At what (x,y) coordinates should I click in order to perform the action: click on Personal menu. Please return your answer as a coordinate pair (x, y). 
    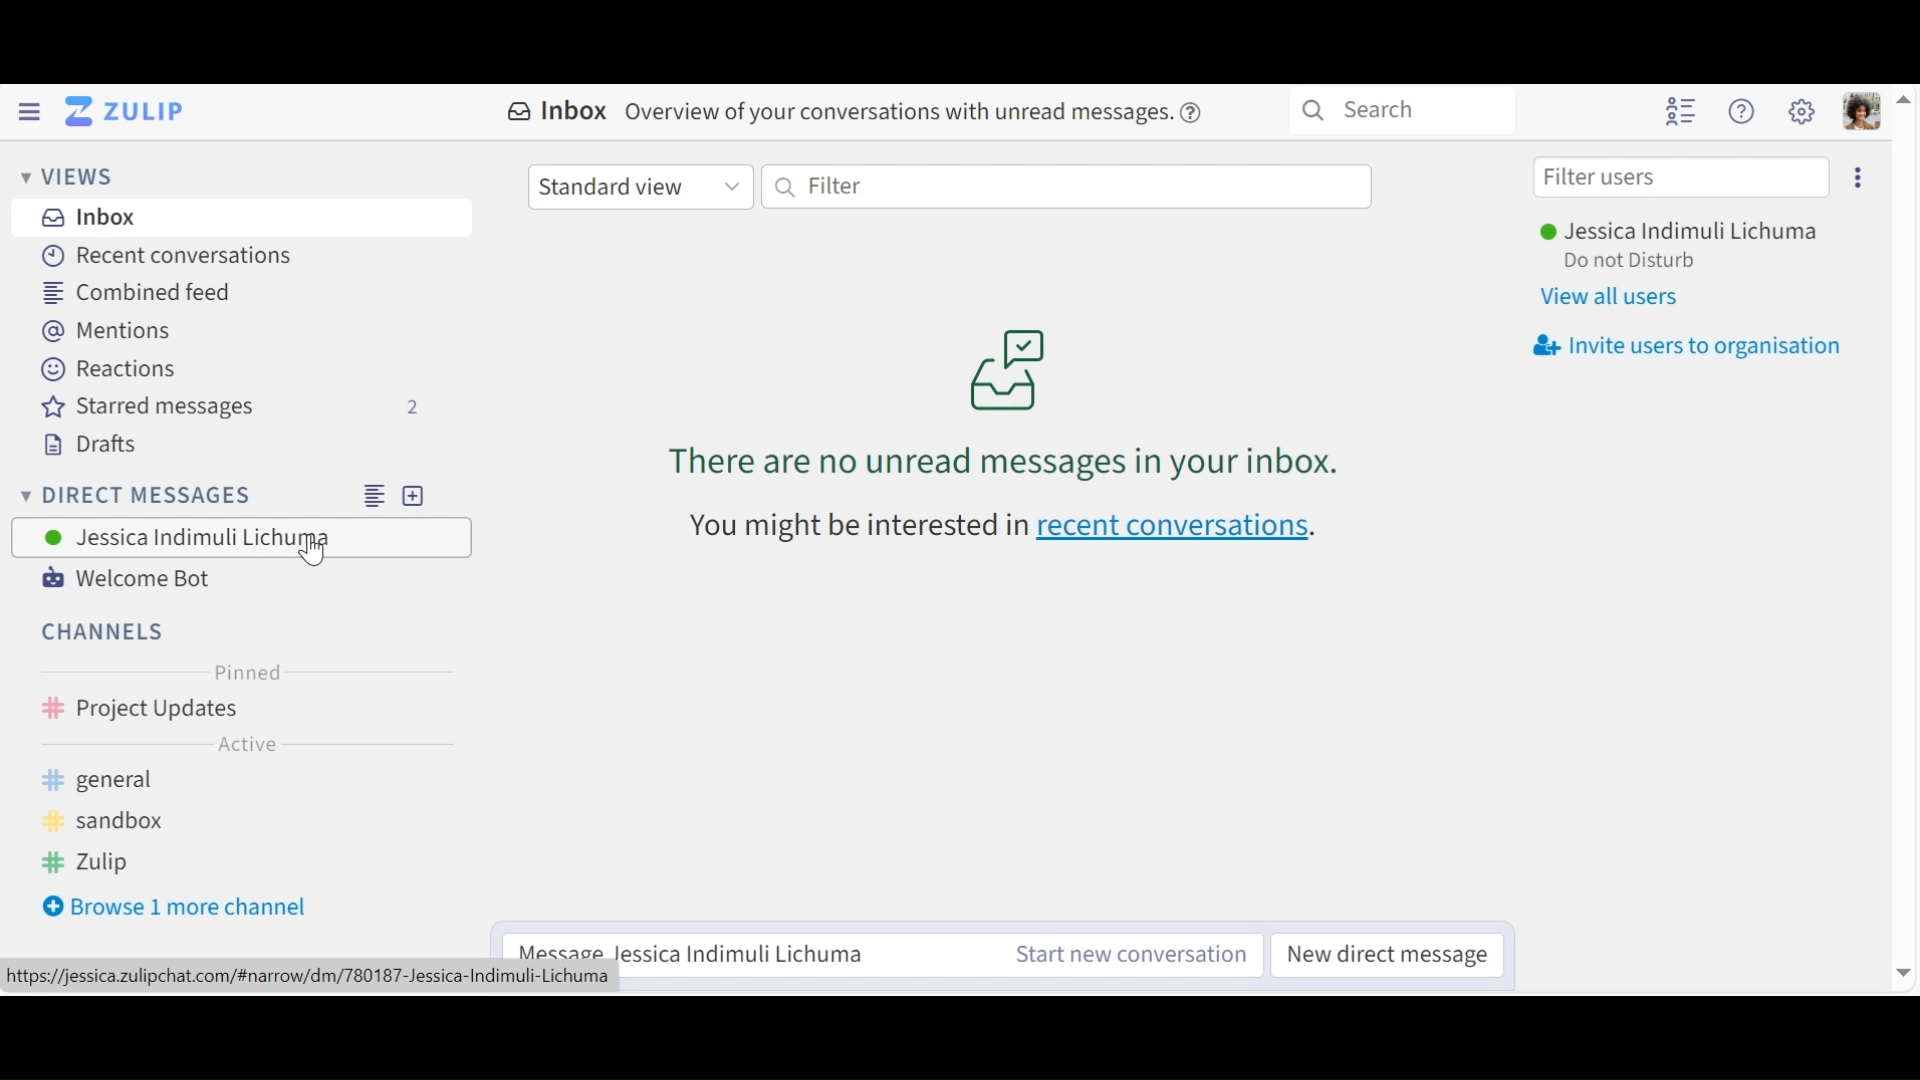
    Looking at the image, I should click on (1862, 111).